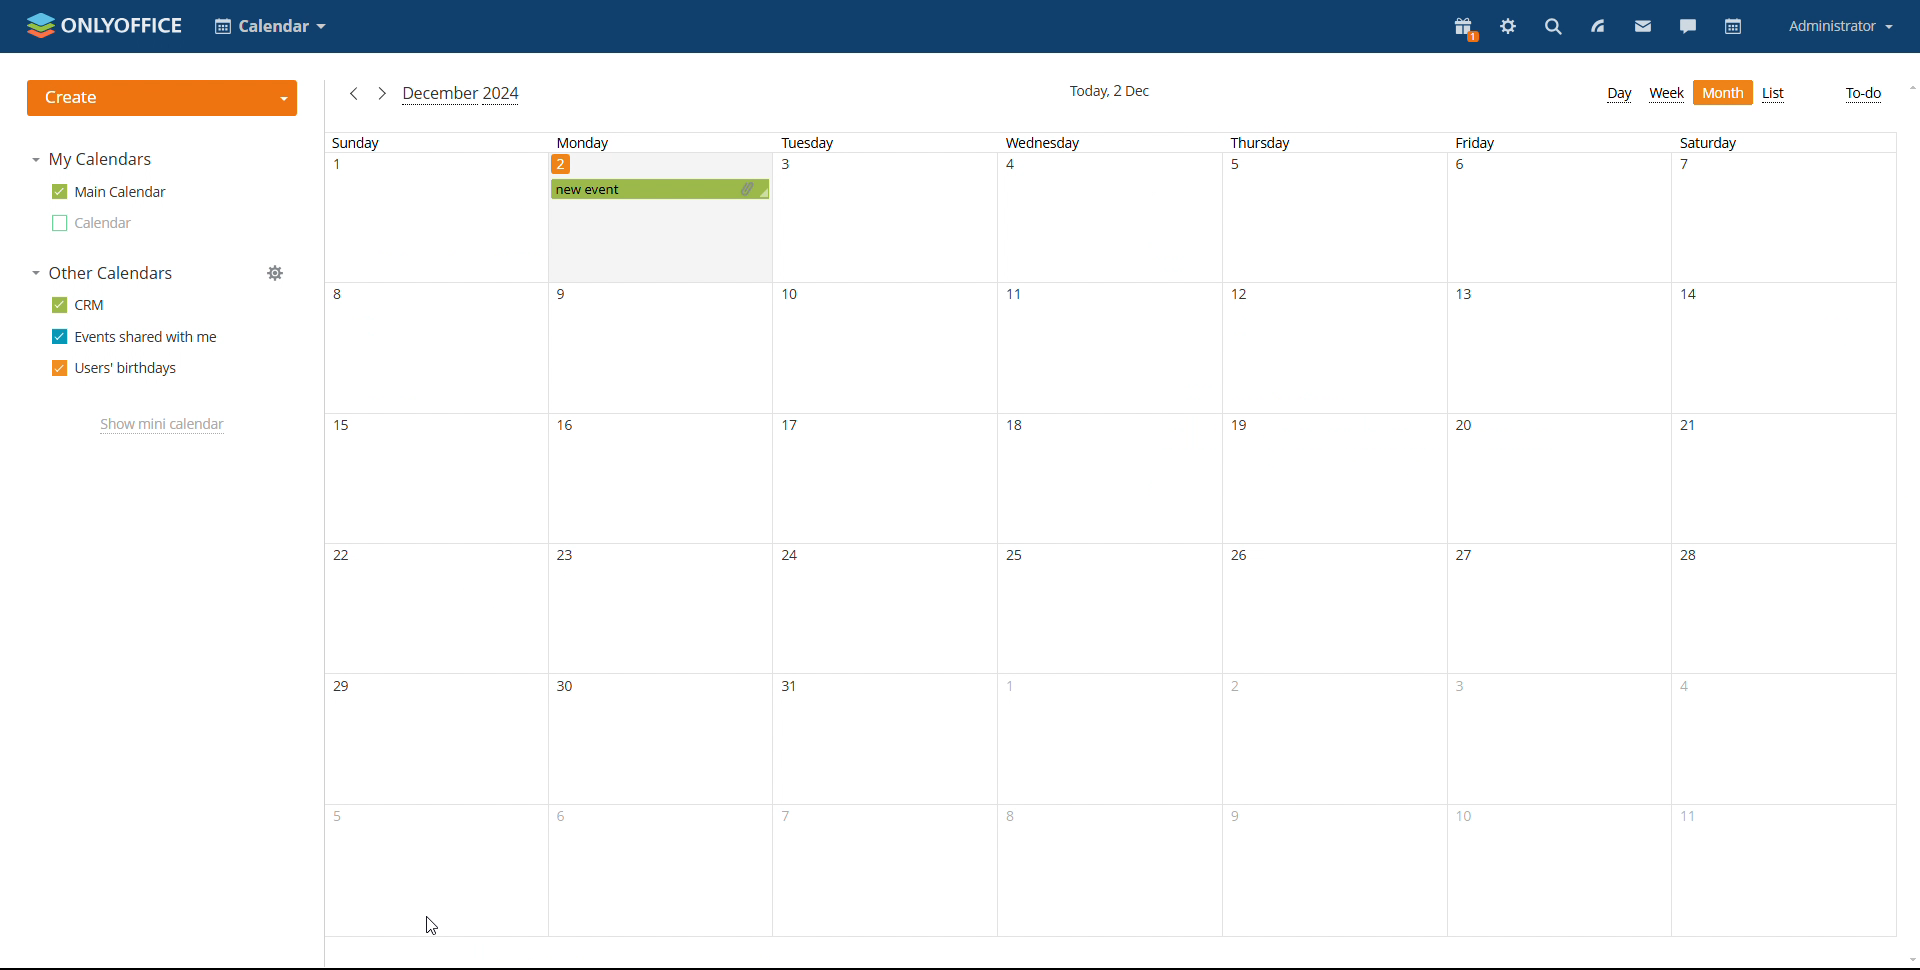 This screenshot has height=970, width=1920. What do you see at coordinates (113, 369) in the screenshot?
I see `users' birthdays` at bounding box center [113, 369].